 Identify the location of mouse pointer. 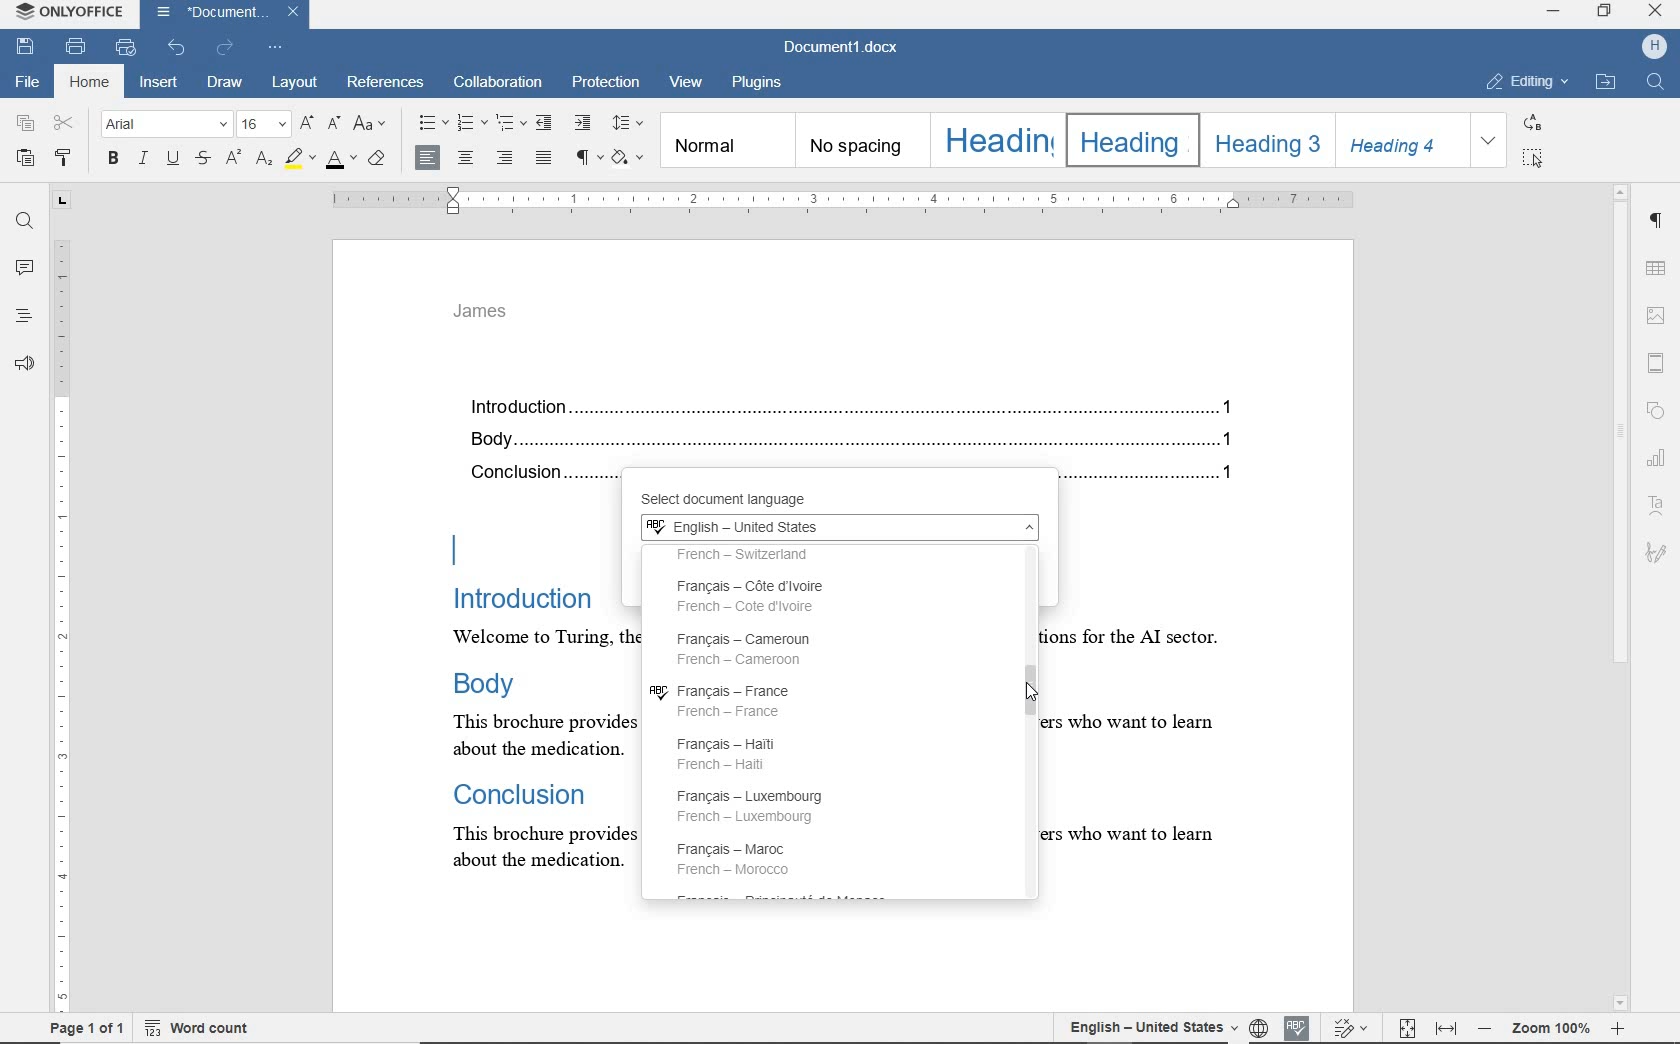
(1035, 697).